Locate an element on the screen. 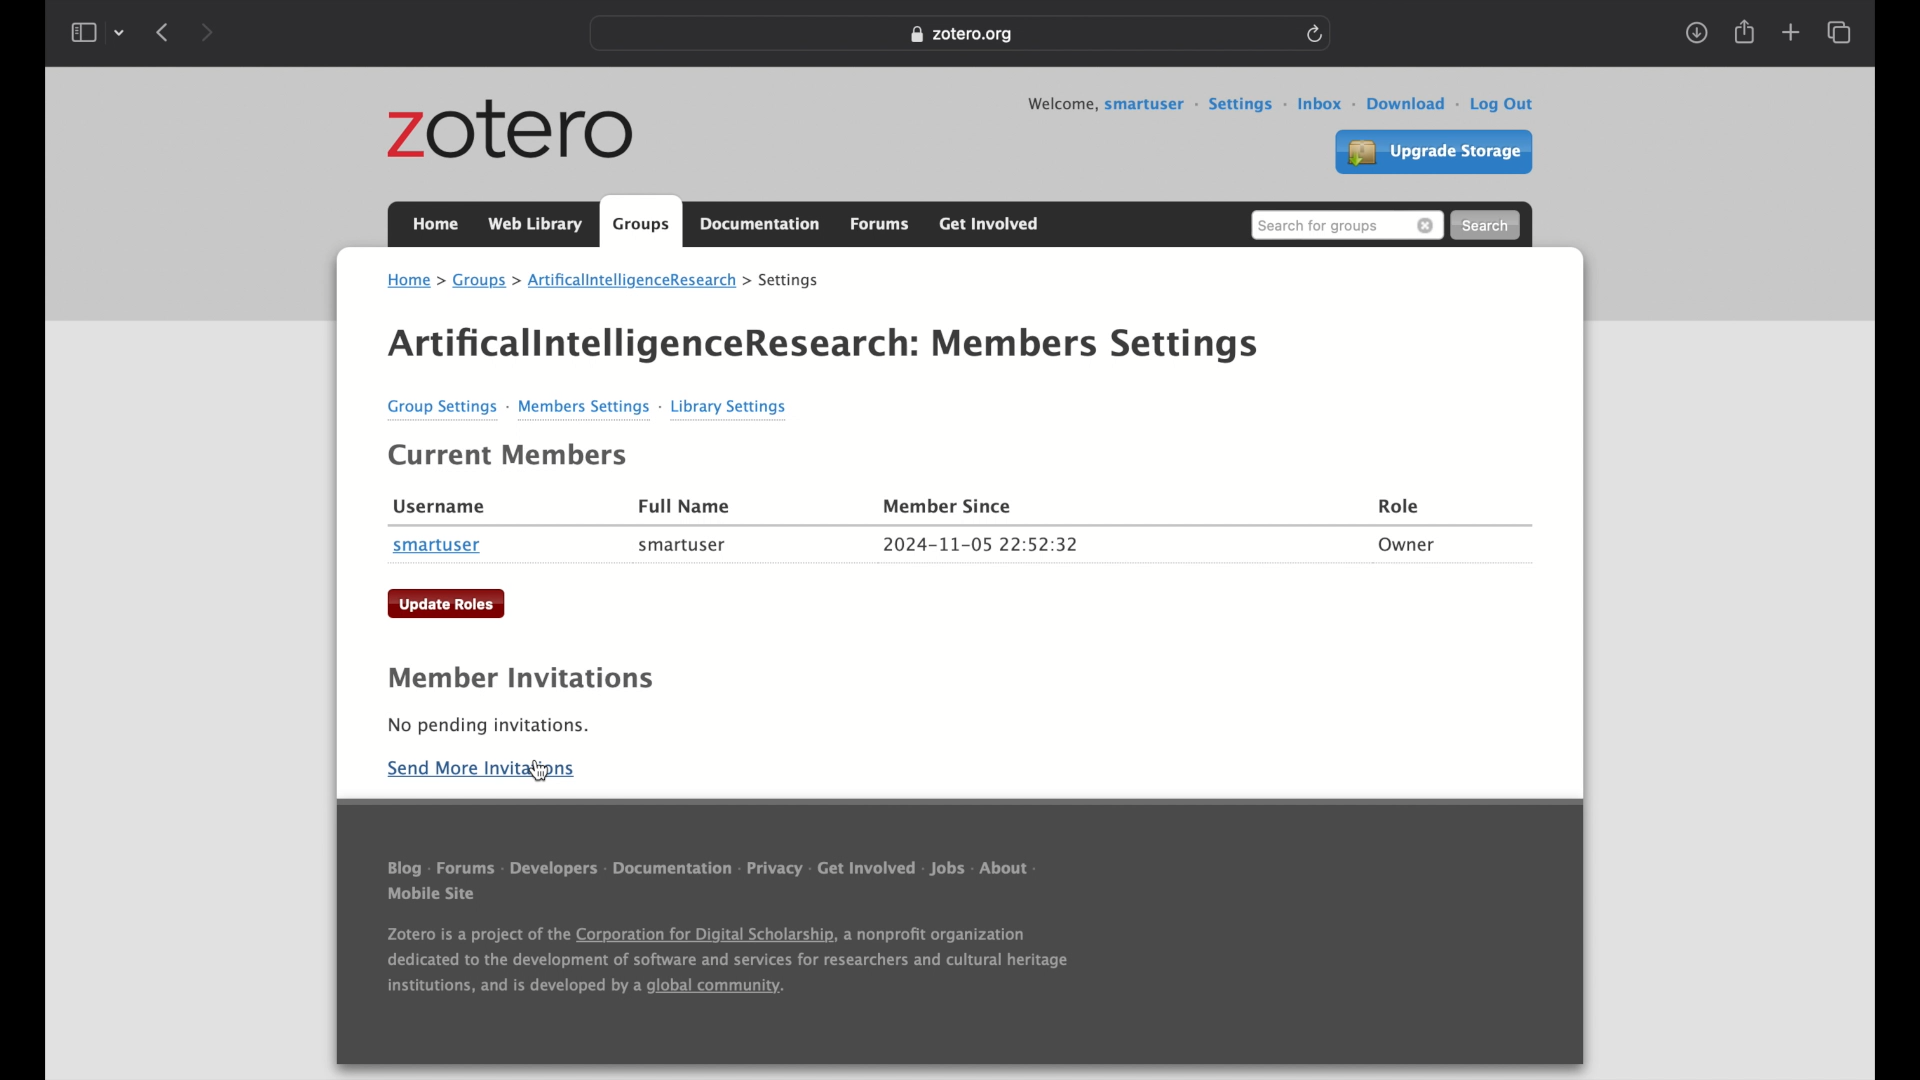  settings is located at coordinates (1248, 105).